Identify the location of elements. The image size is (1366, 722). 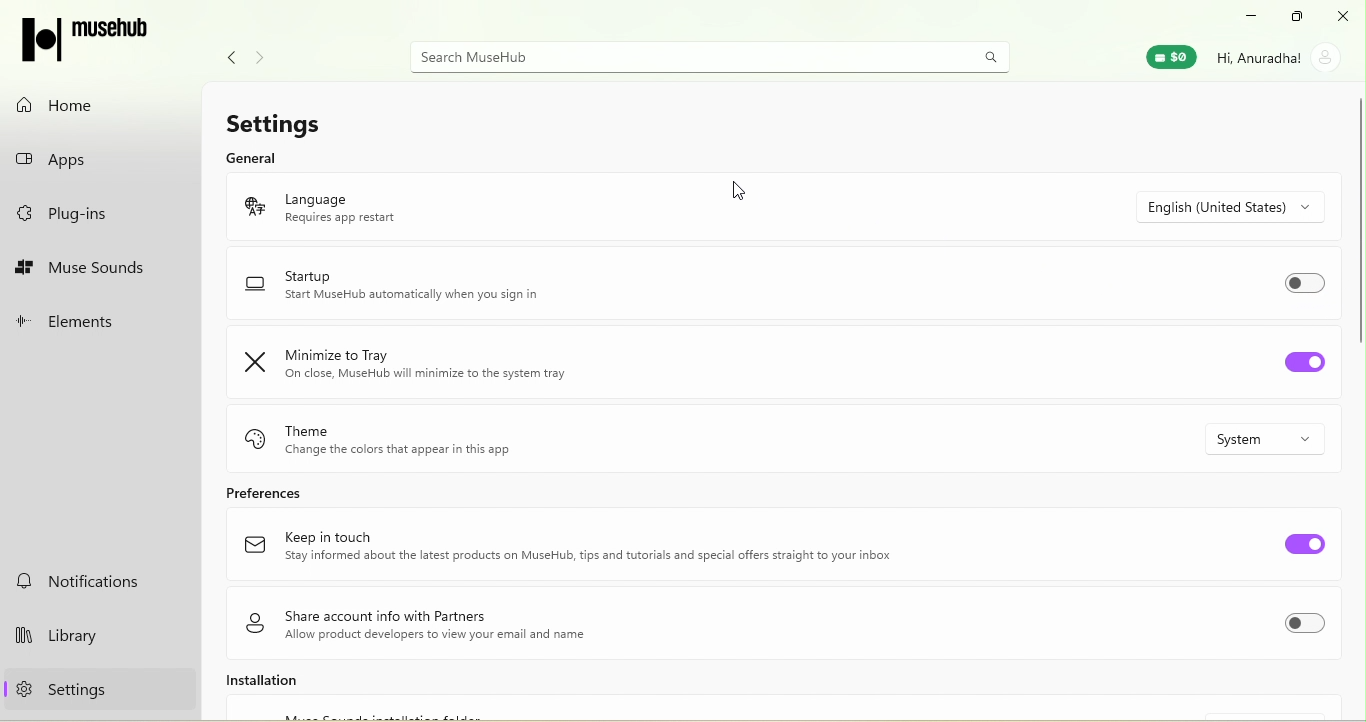
(99, 318).